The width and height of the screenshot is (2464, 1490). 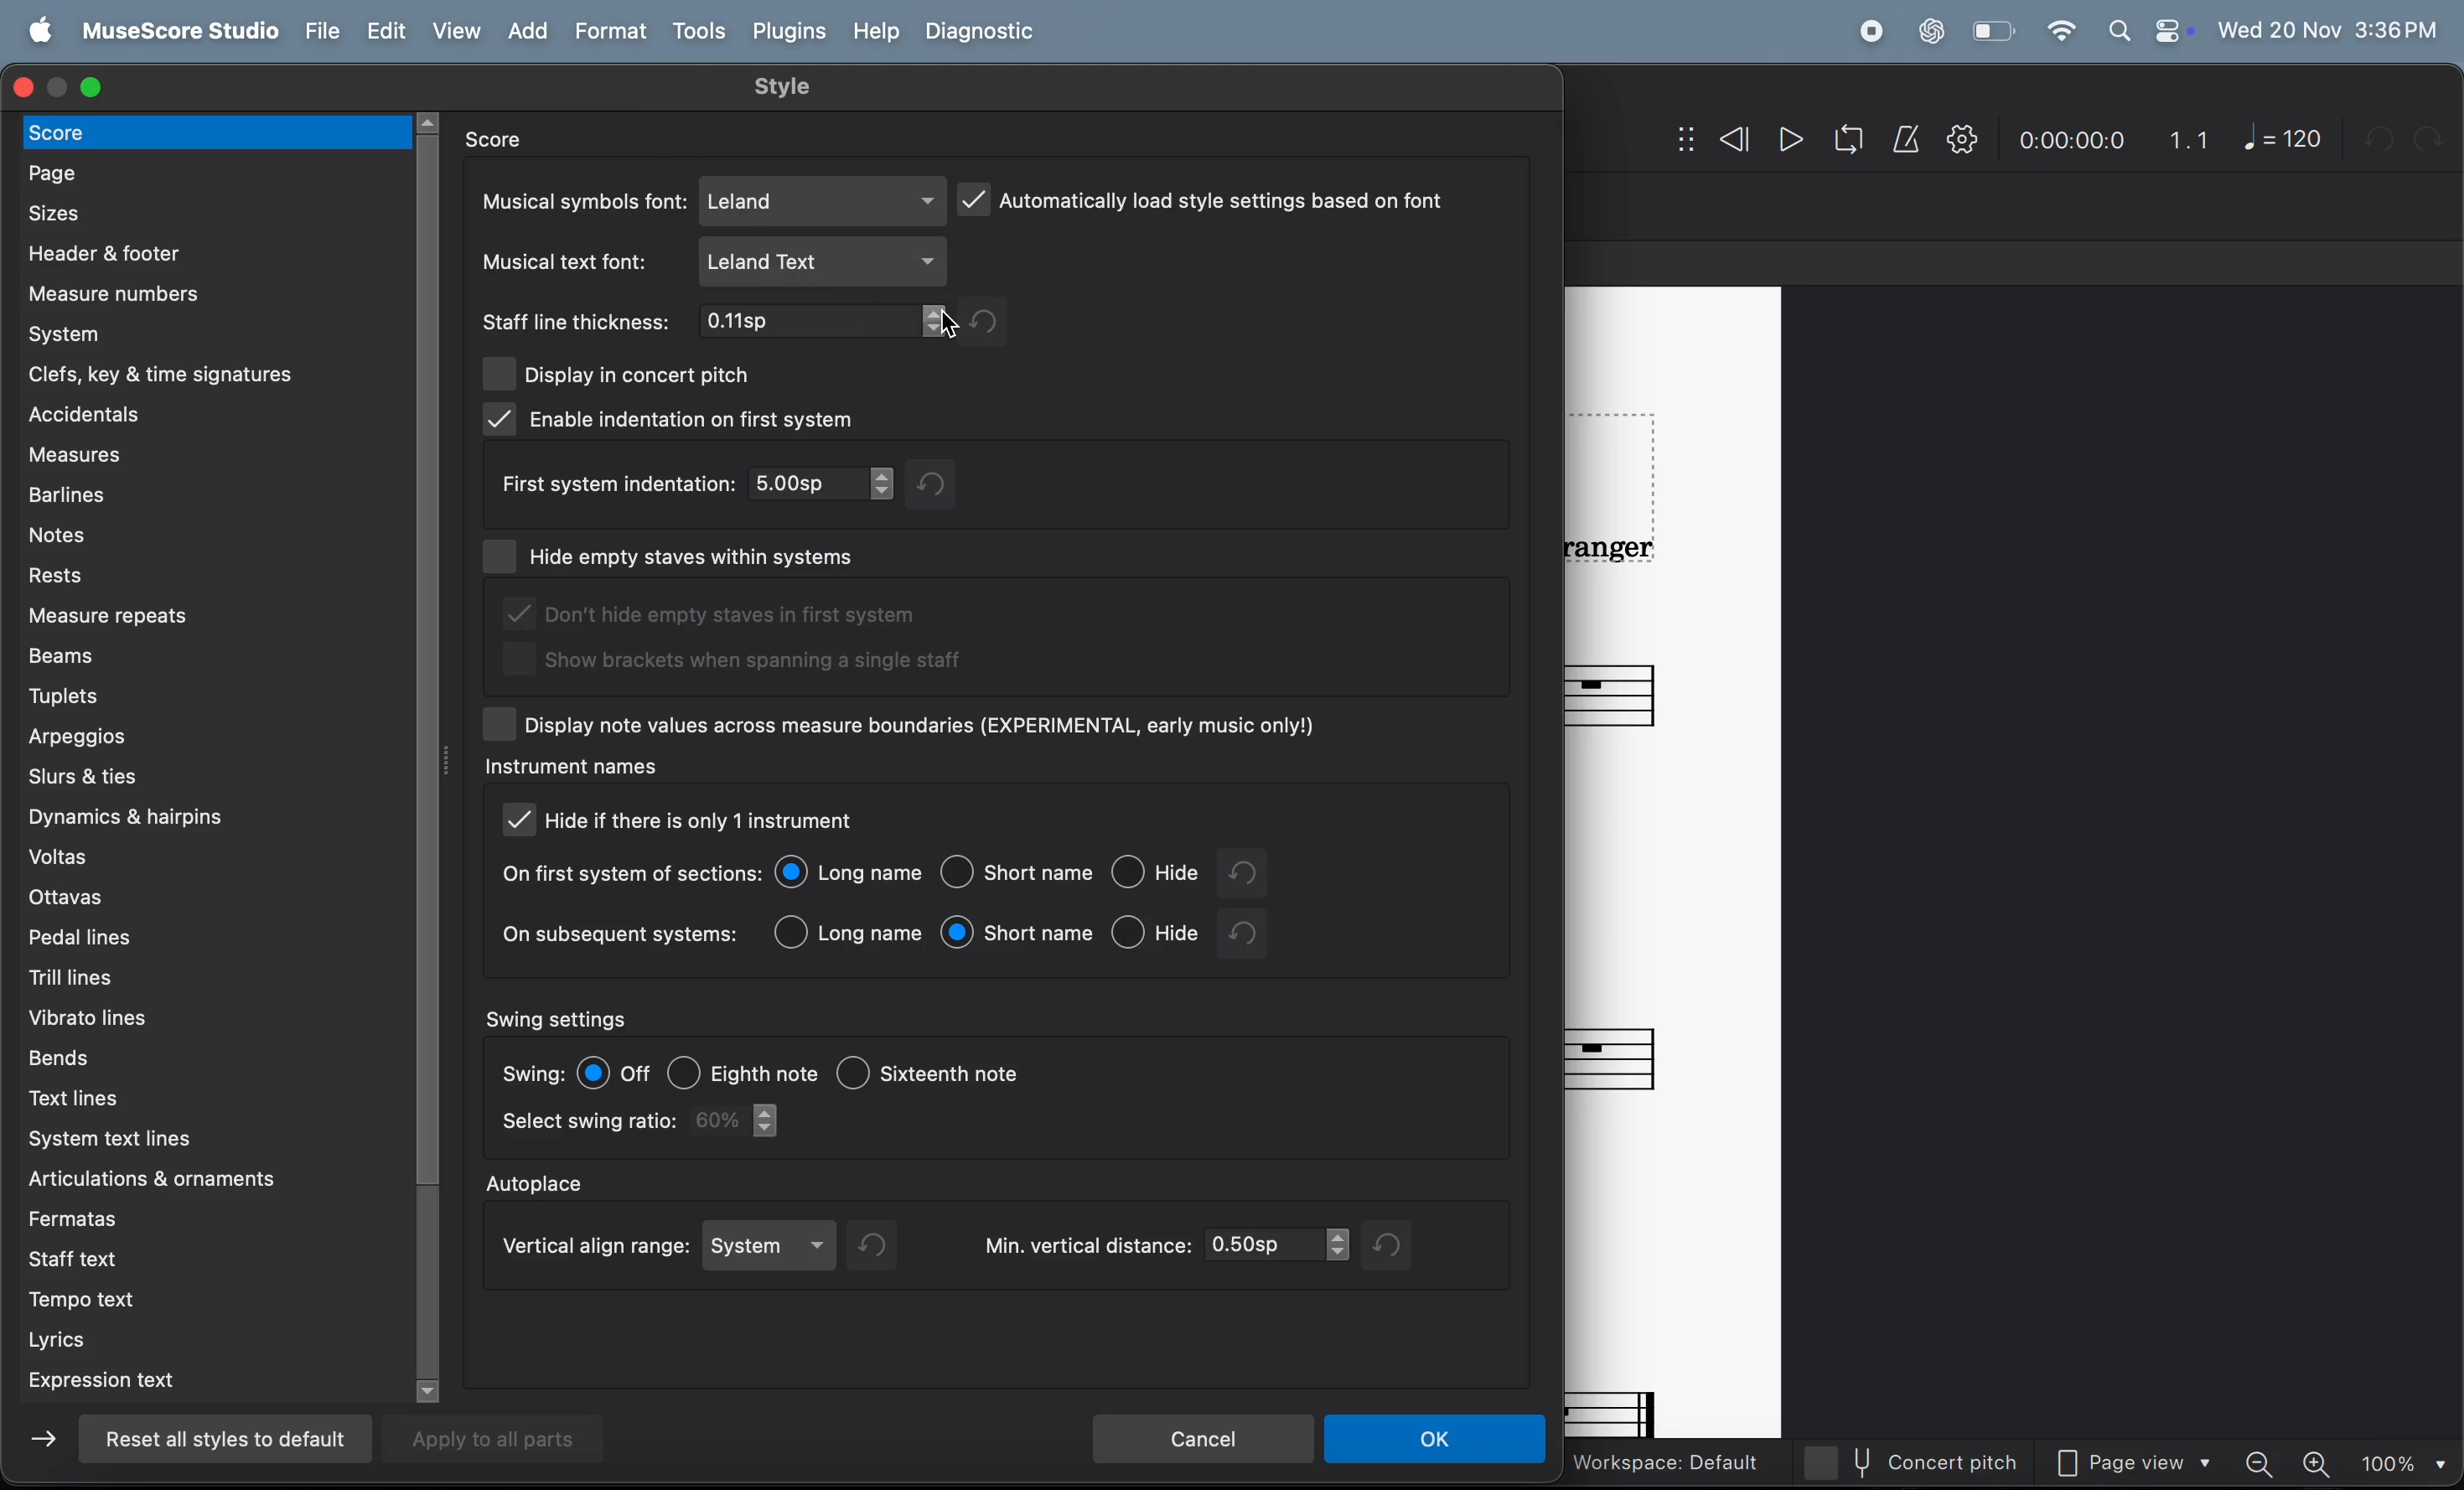 What do you see at coordinates (561, 1017) in the screenshot?
I see `swing settings` at bounding box center [561, 1017].